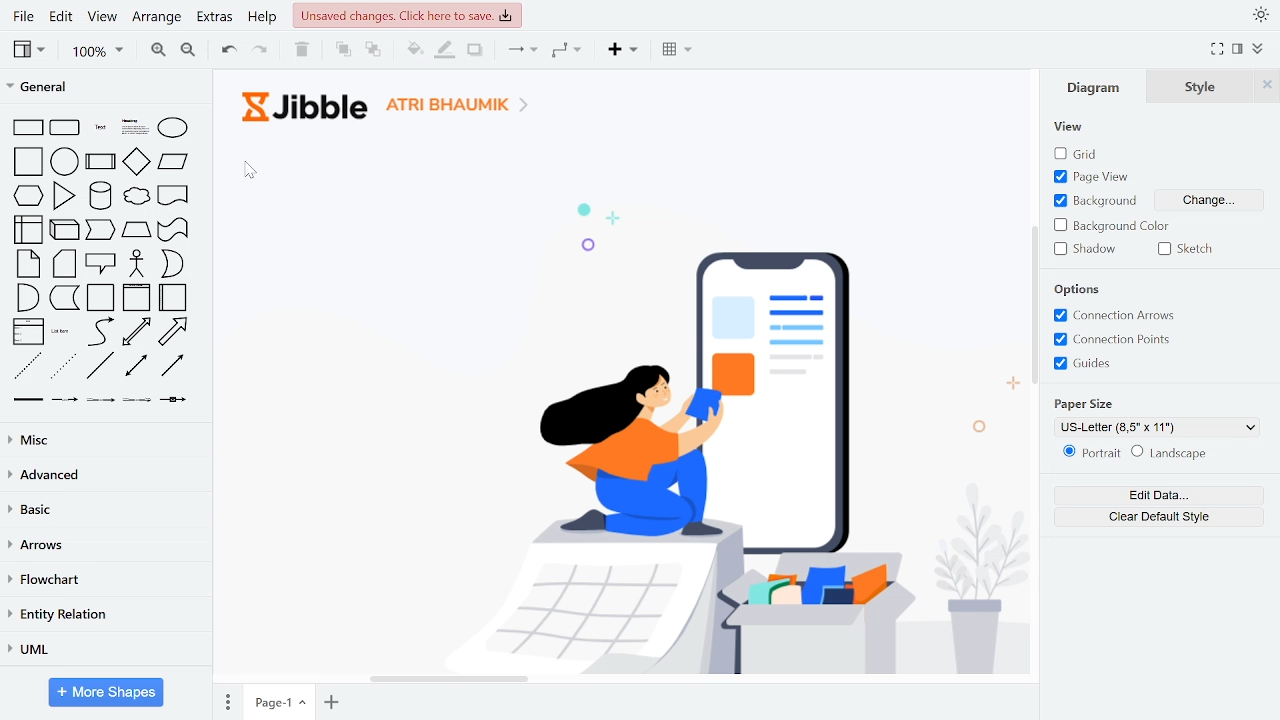 The width and height of the screenshot is (1280, 720). I want to click on arrange, so click(156, 17).